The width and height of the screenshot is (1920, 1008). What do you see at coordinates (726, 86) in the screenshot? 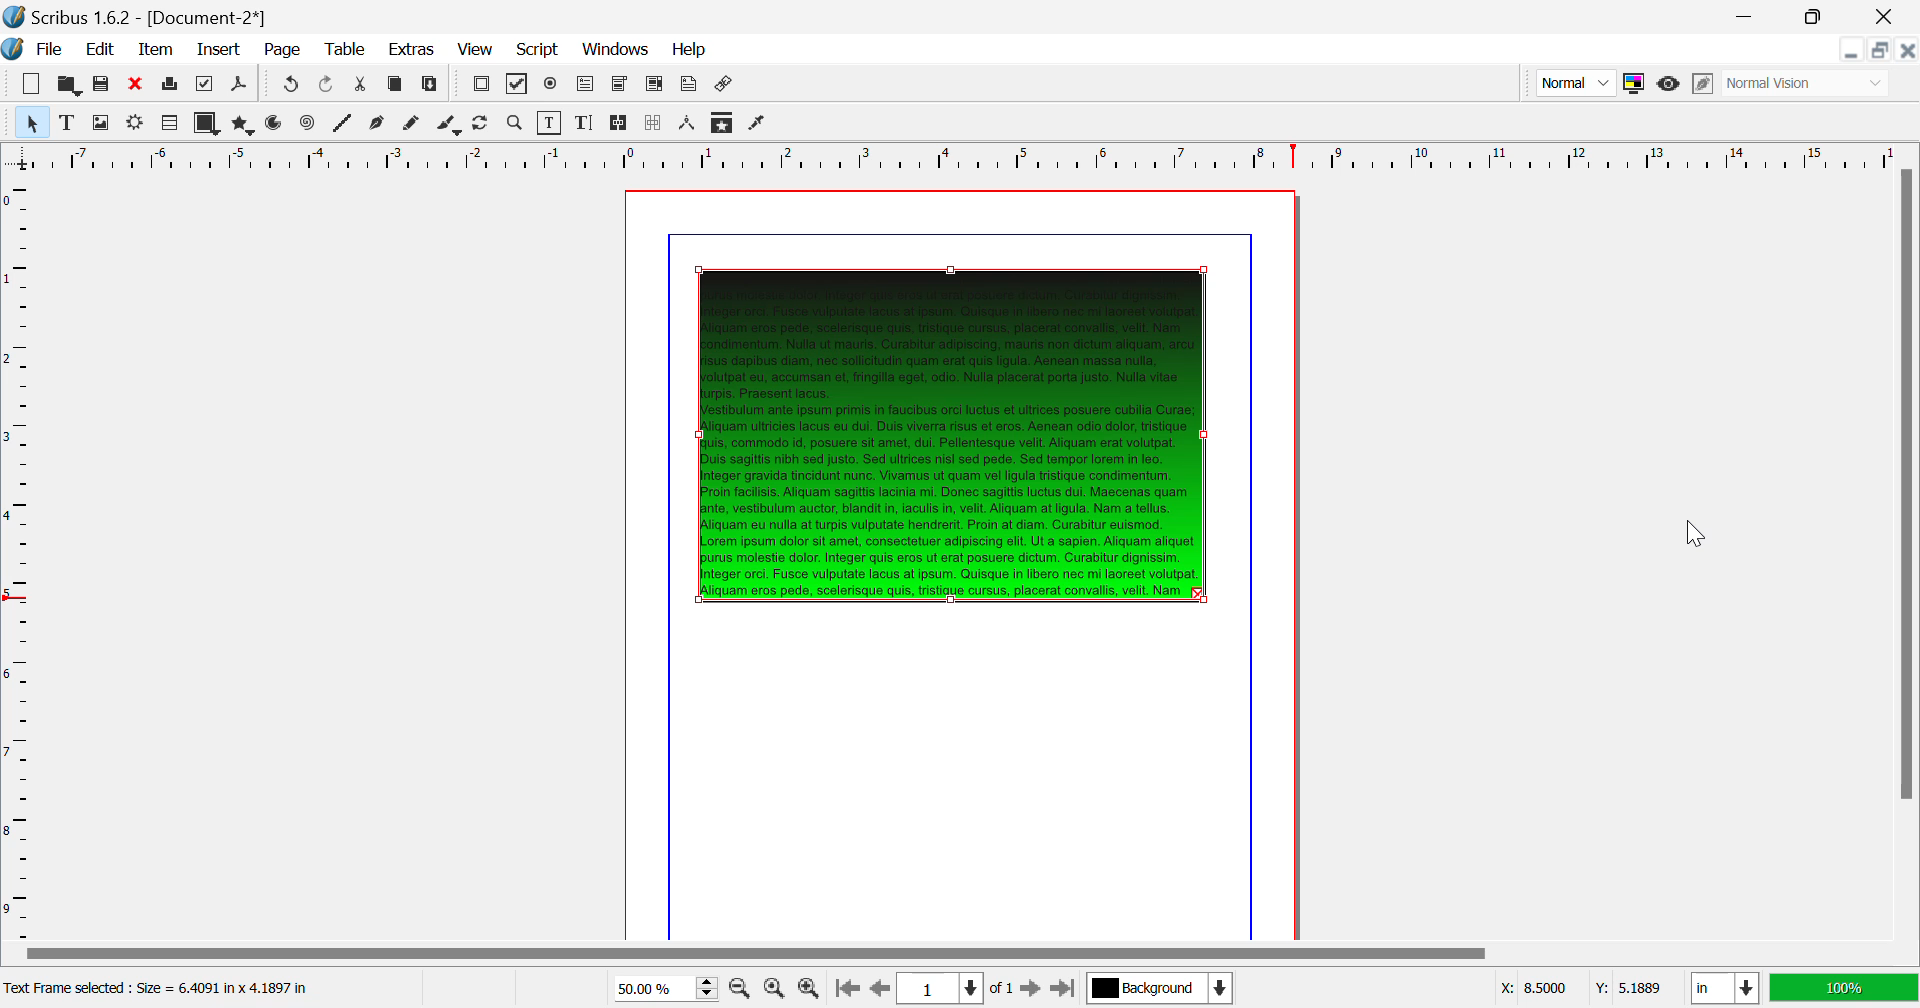
I see `Link Annotation` at bounding box center [726, 86].